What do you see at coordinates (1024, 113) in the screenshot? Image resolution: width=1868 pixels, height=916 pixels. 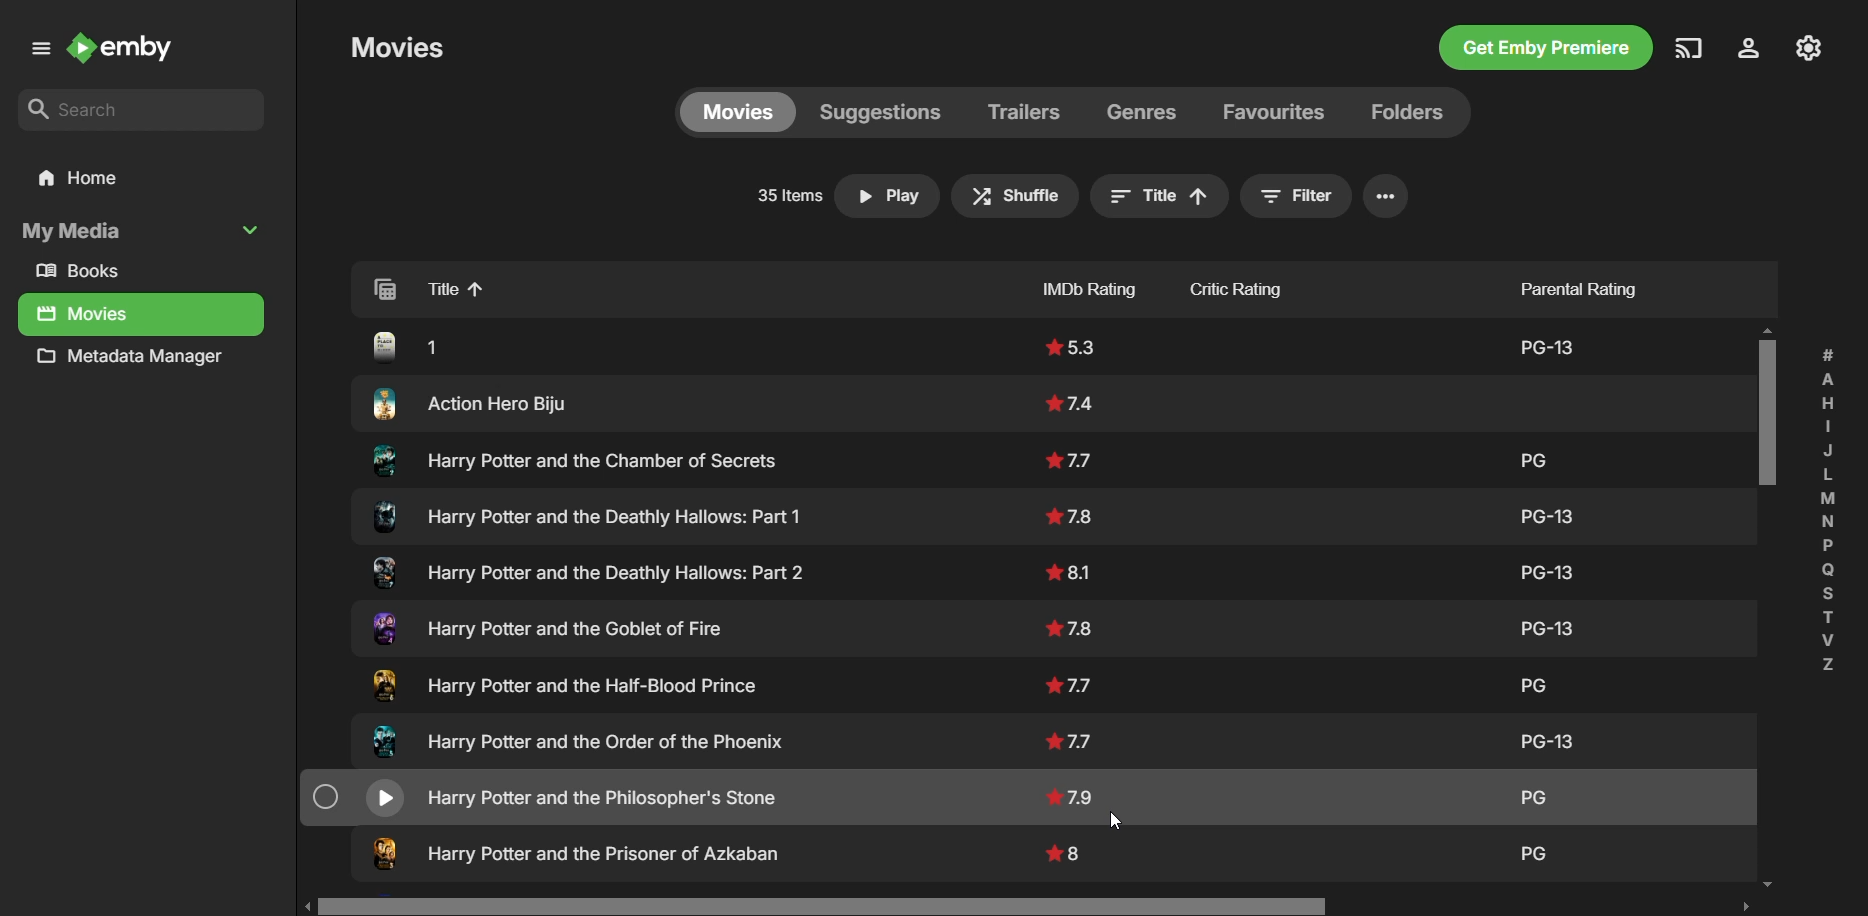 I see `Trailers` at bounding box center [1024, 113].